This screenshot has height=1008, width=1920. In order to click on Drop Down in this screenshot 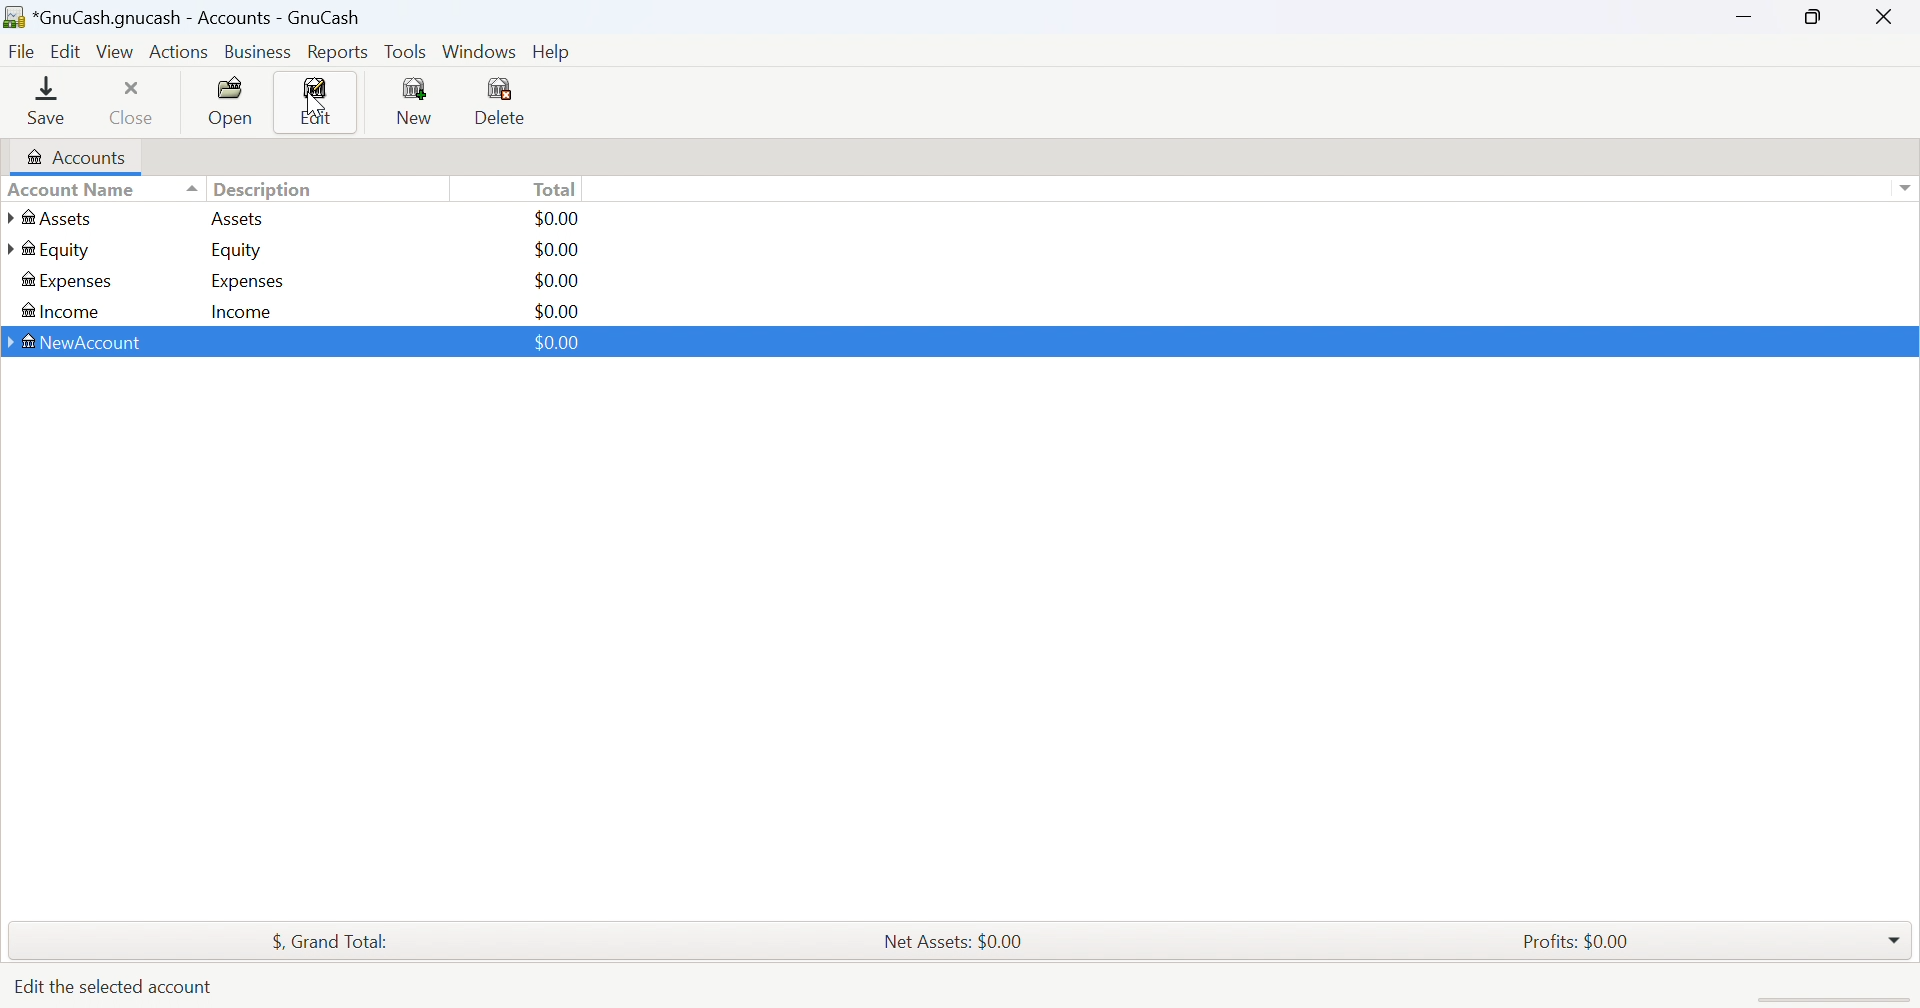, I will do `click(1895, 935)`.